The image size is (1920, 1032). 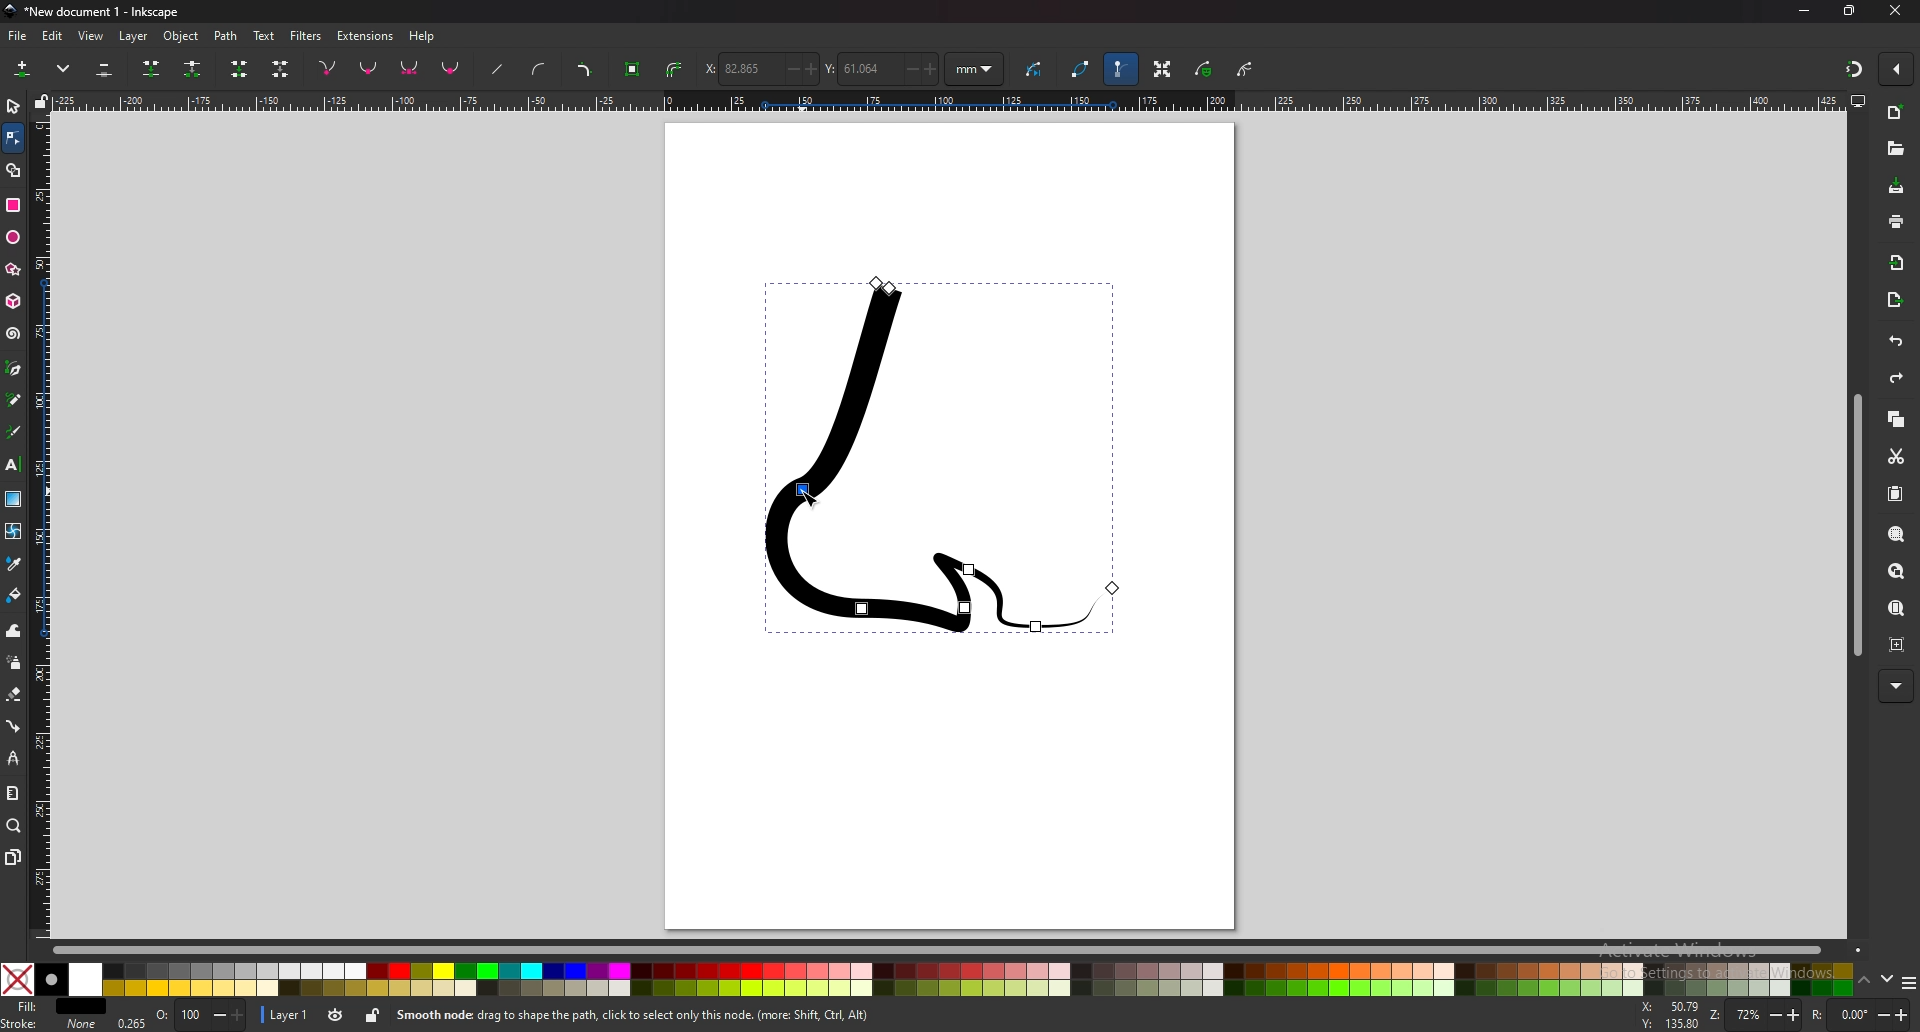 What do you see at coordinates (1767, 1017) in the screenshot?
I see `zoom` at bounding box center [1767, 1017].